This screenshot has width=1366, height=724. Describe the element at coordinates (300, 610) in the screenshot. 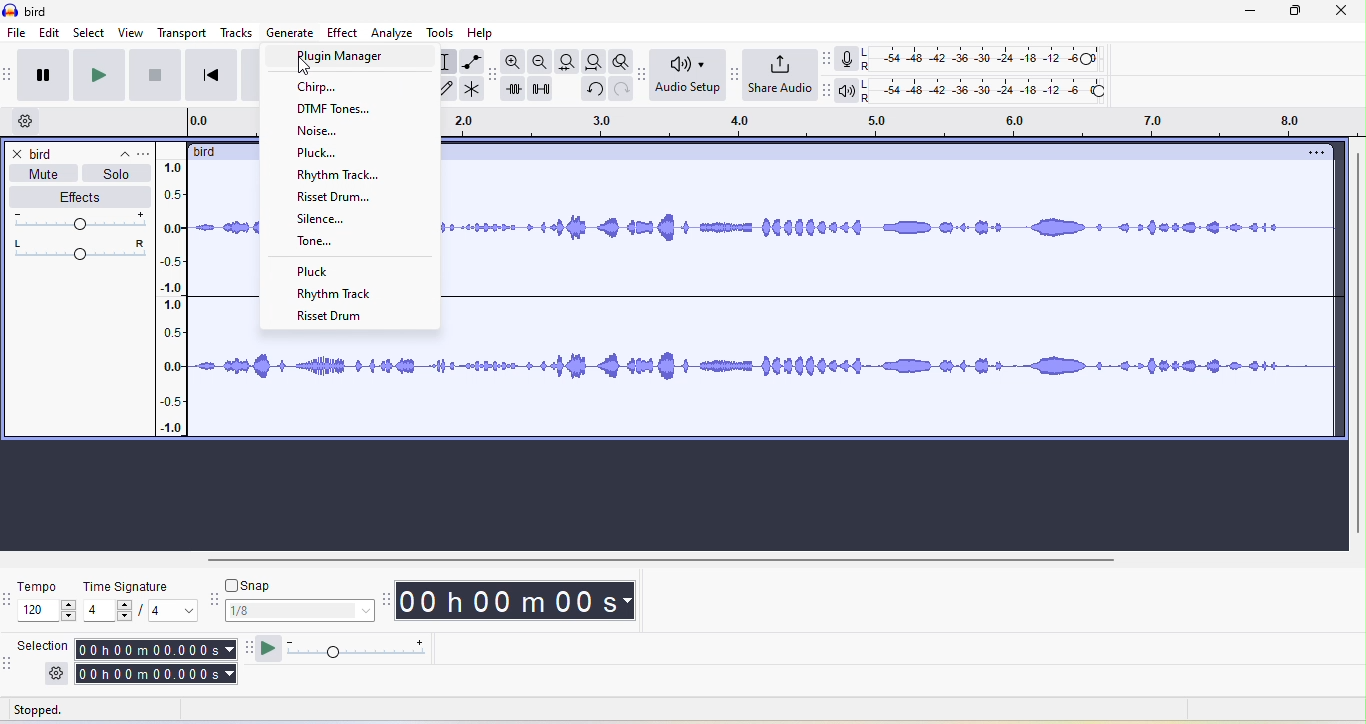

I see `1/8` at that location.